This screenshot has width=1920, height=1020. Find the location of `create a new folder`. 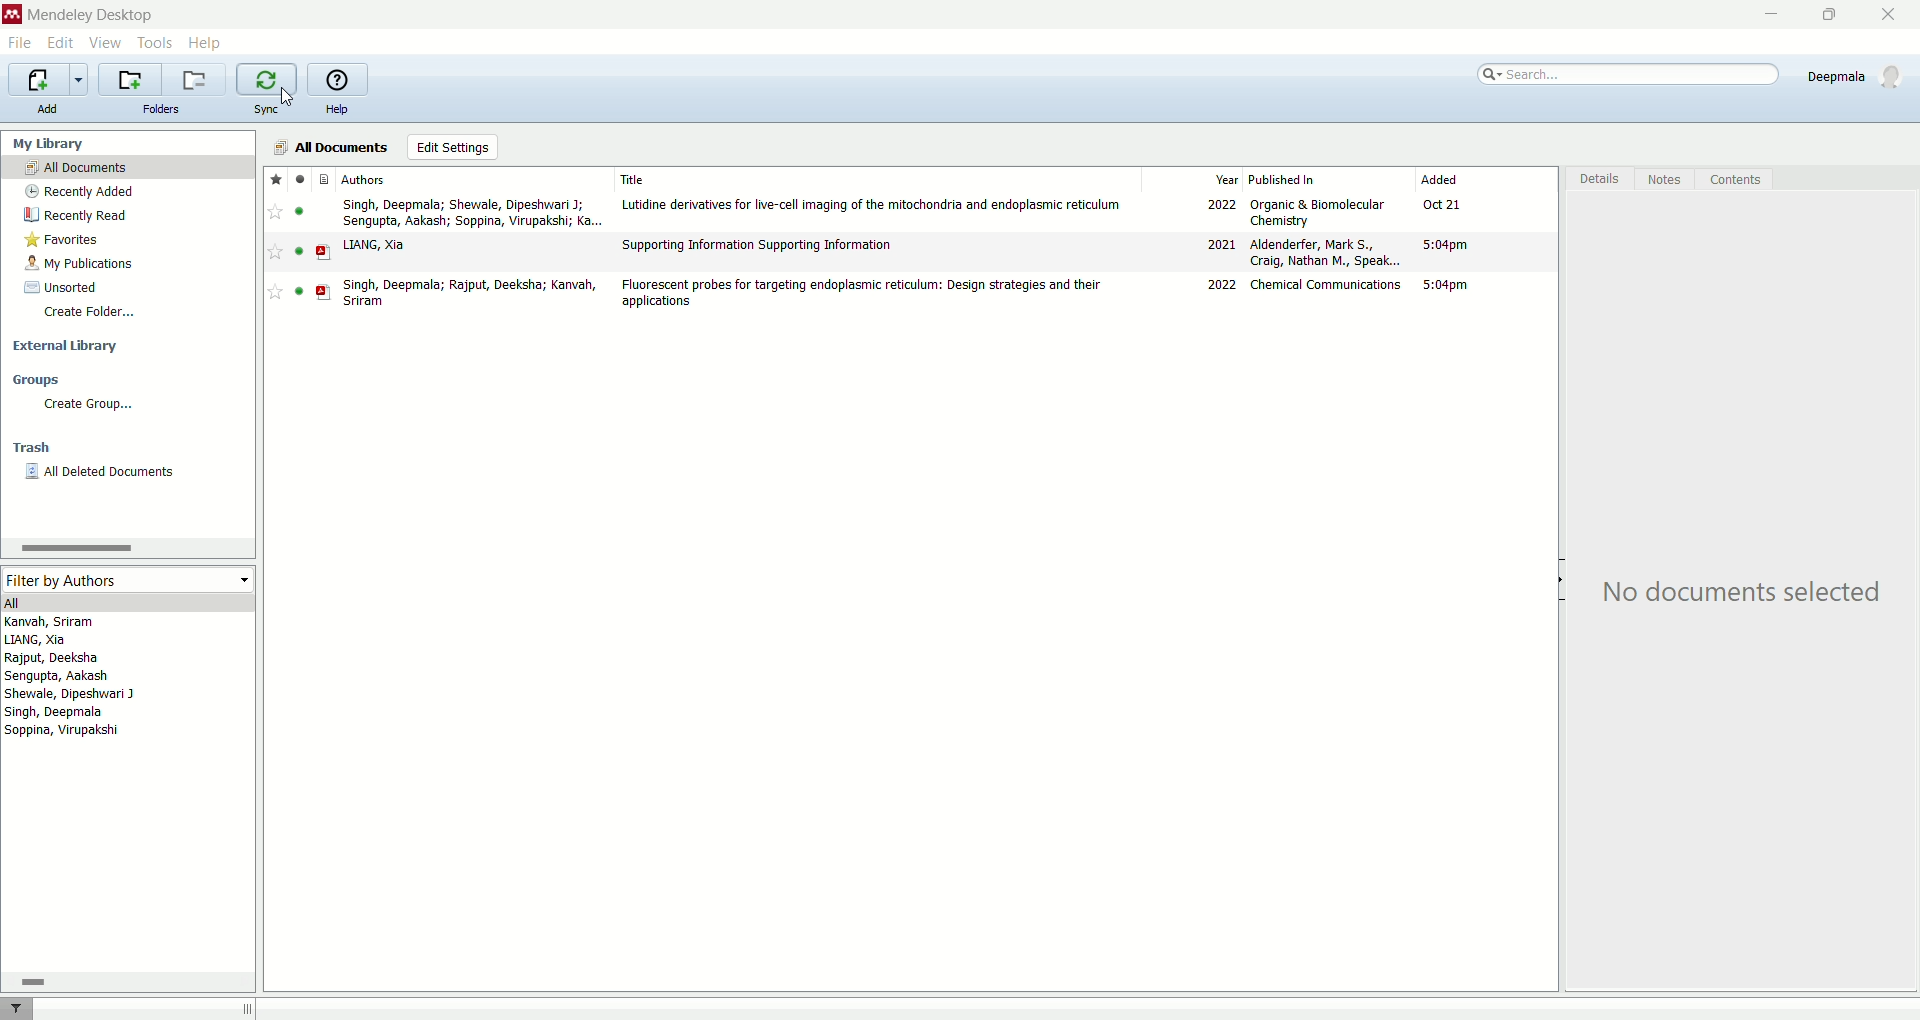

create a new folder is located at coordinates (131, 80).